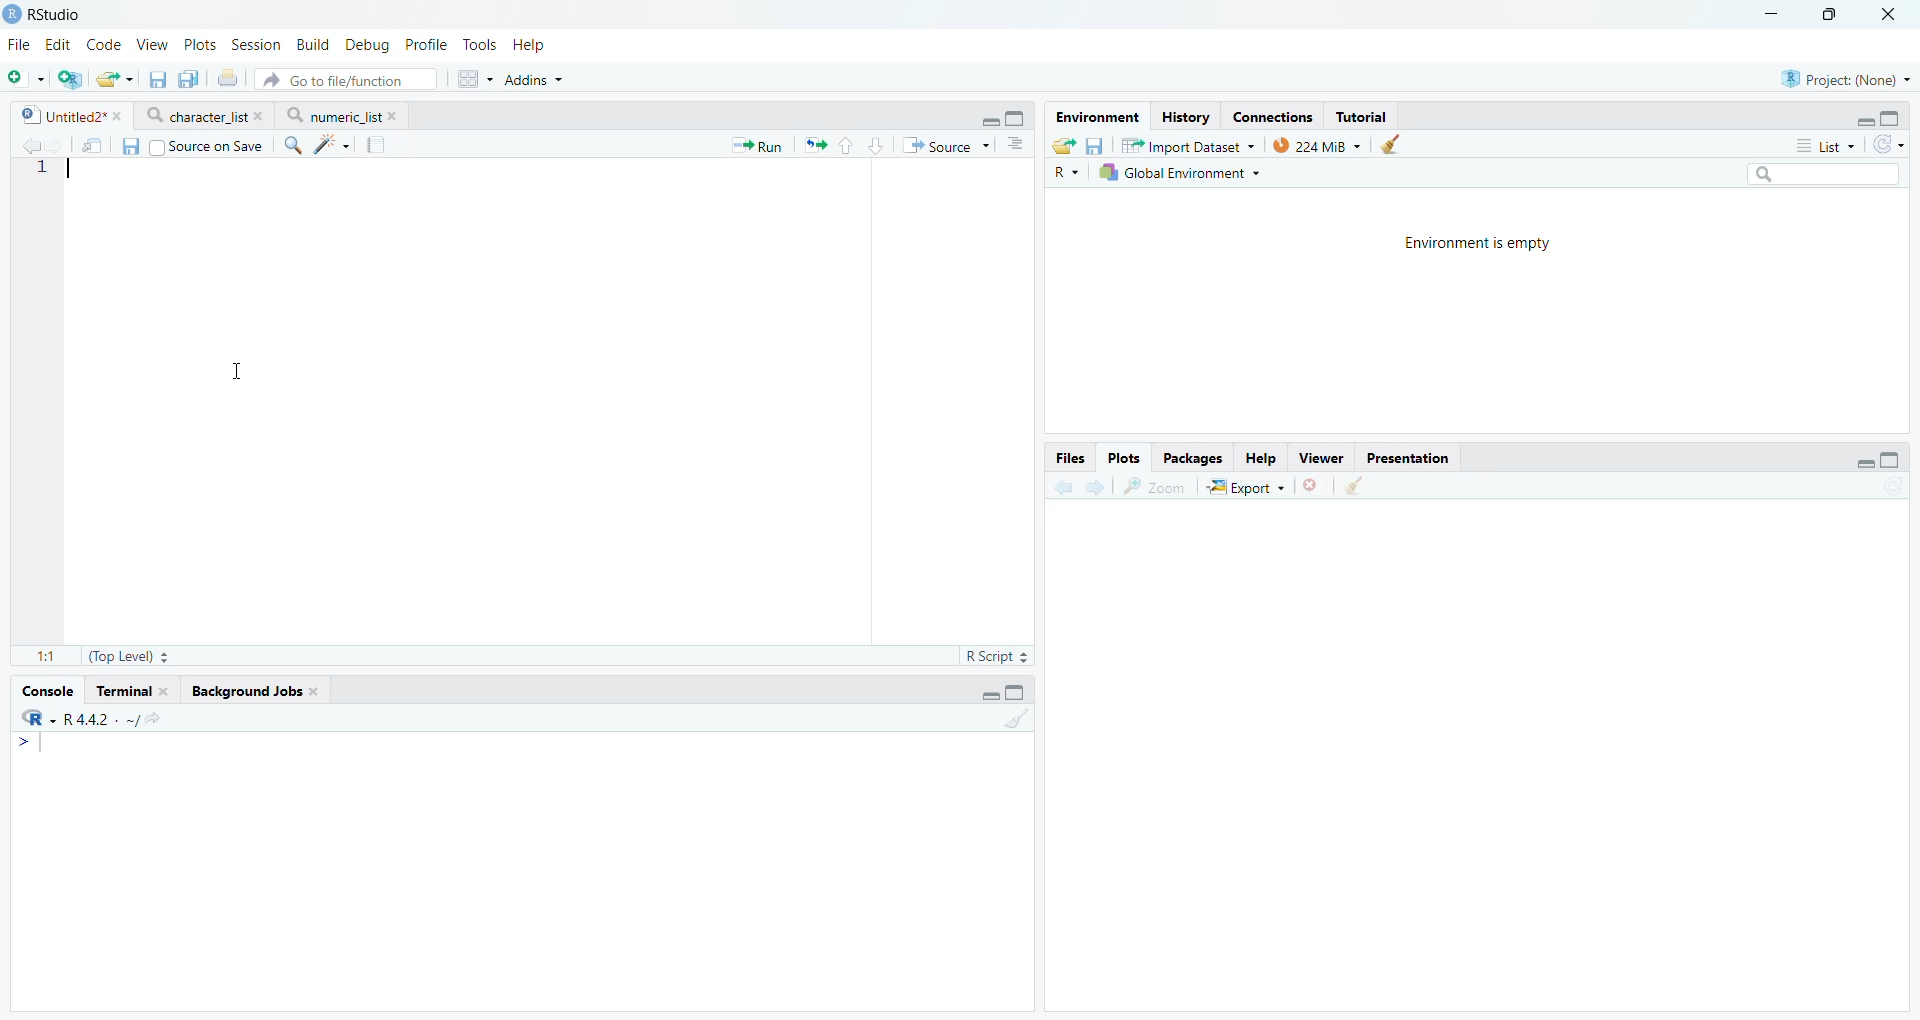 Image resolution: width=1920 pixels, height=1020 pixels. I want to click on Hide, so click(1865, 462).